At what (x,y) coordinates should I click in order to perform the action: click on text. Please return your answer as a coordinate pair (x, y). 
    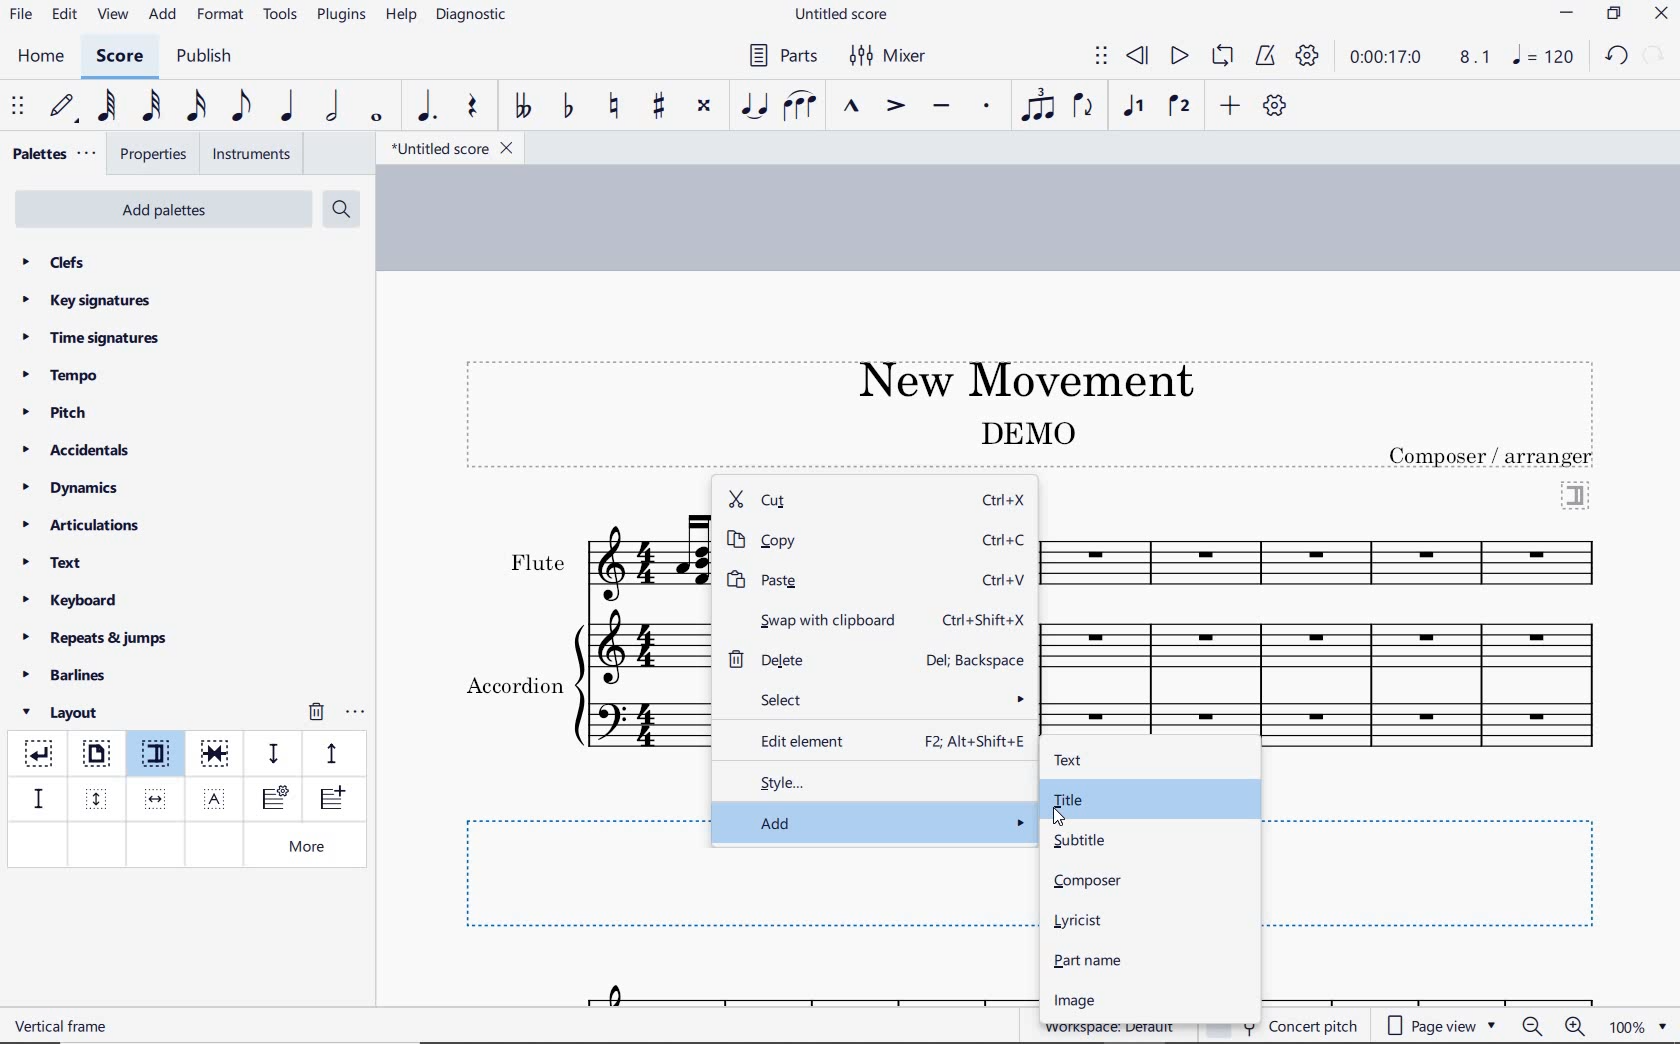
    Looking at the image, I should click on (1026, 432).